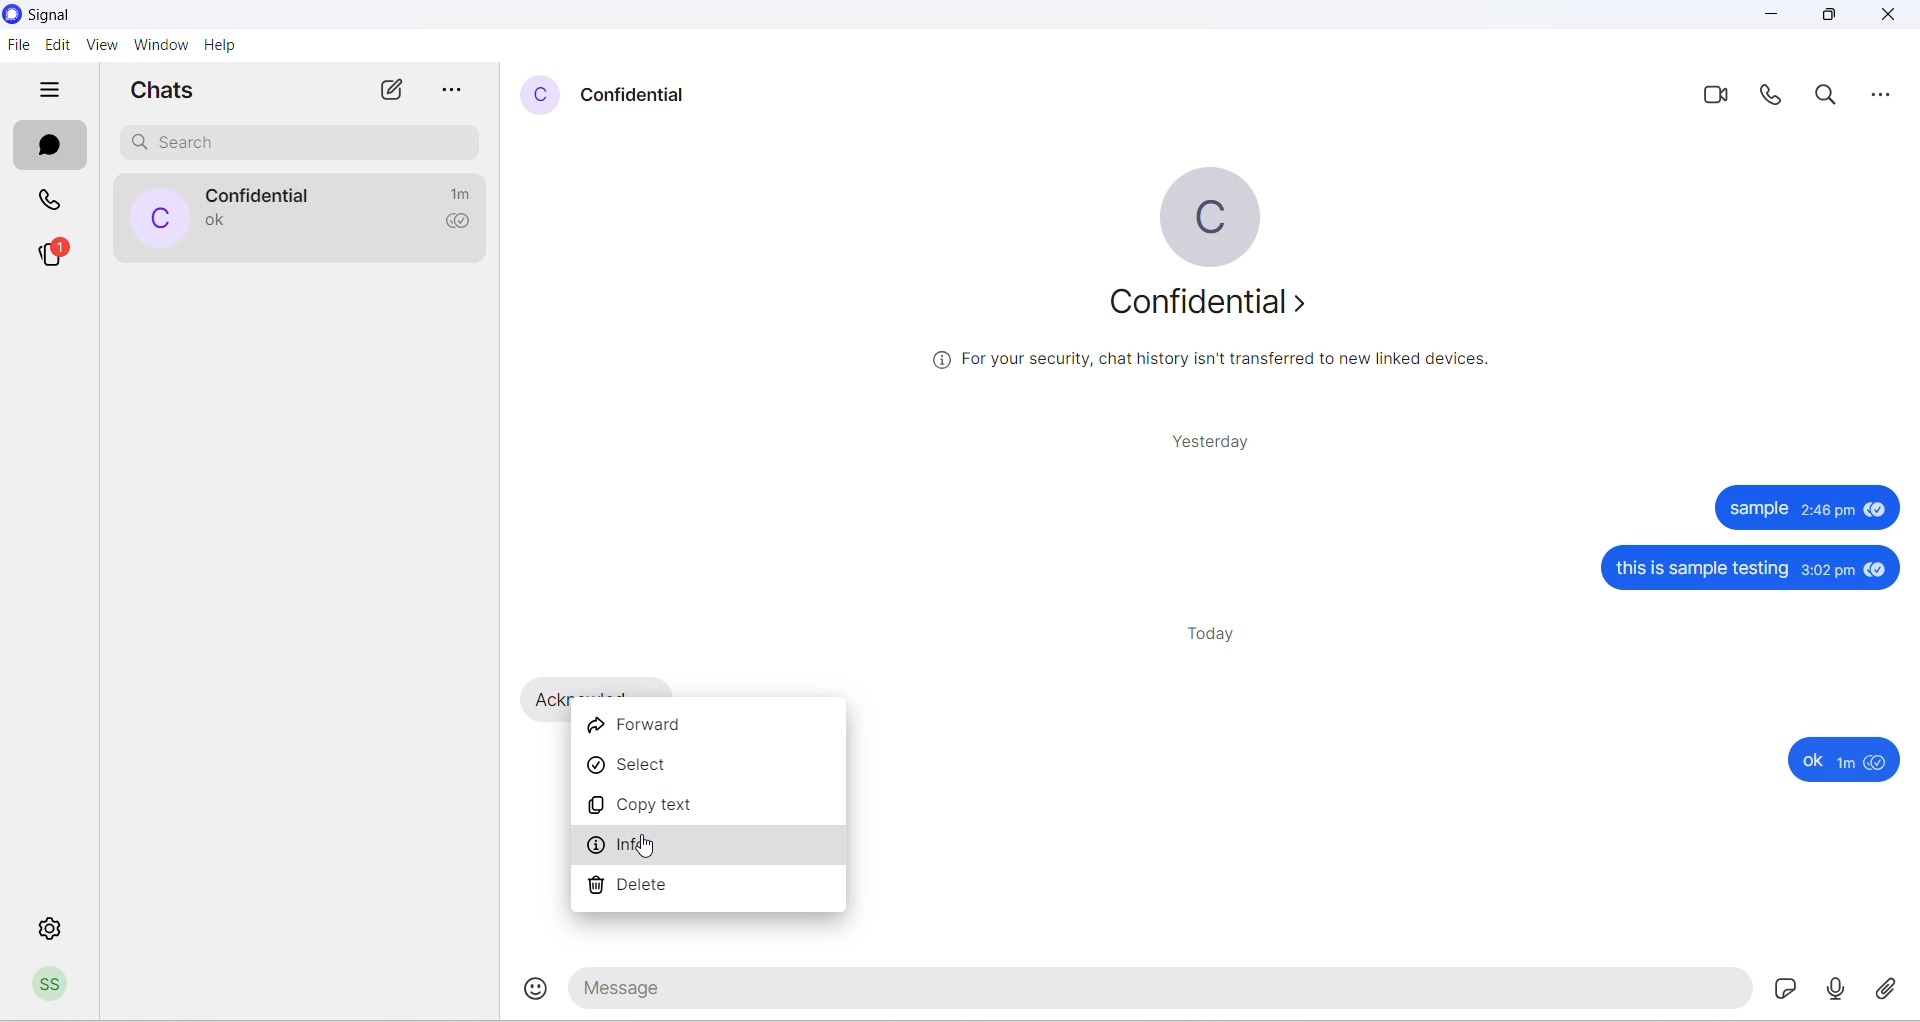  I want to click on select, so click(710, 769).